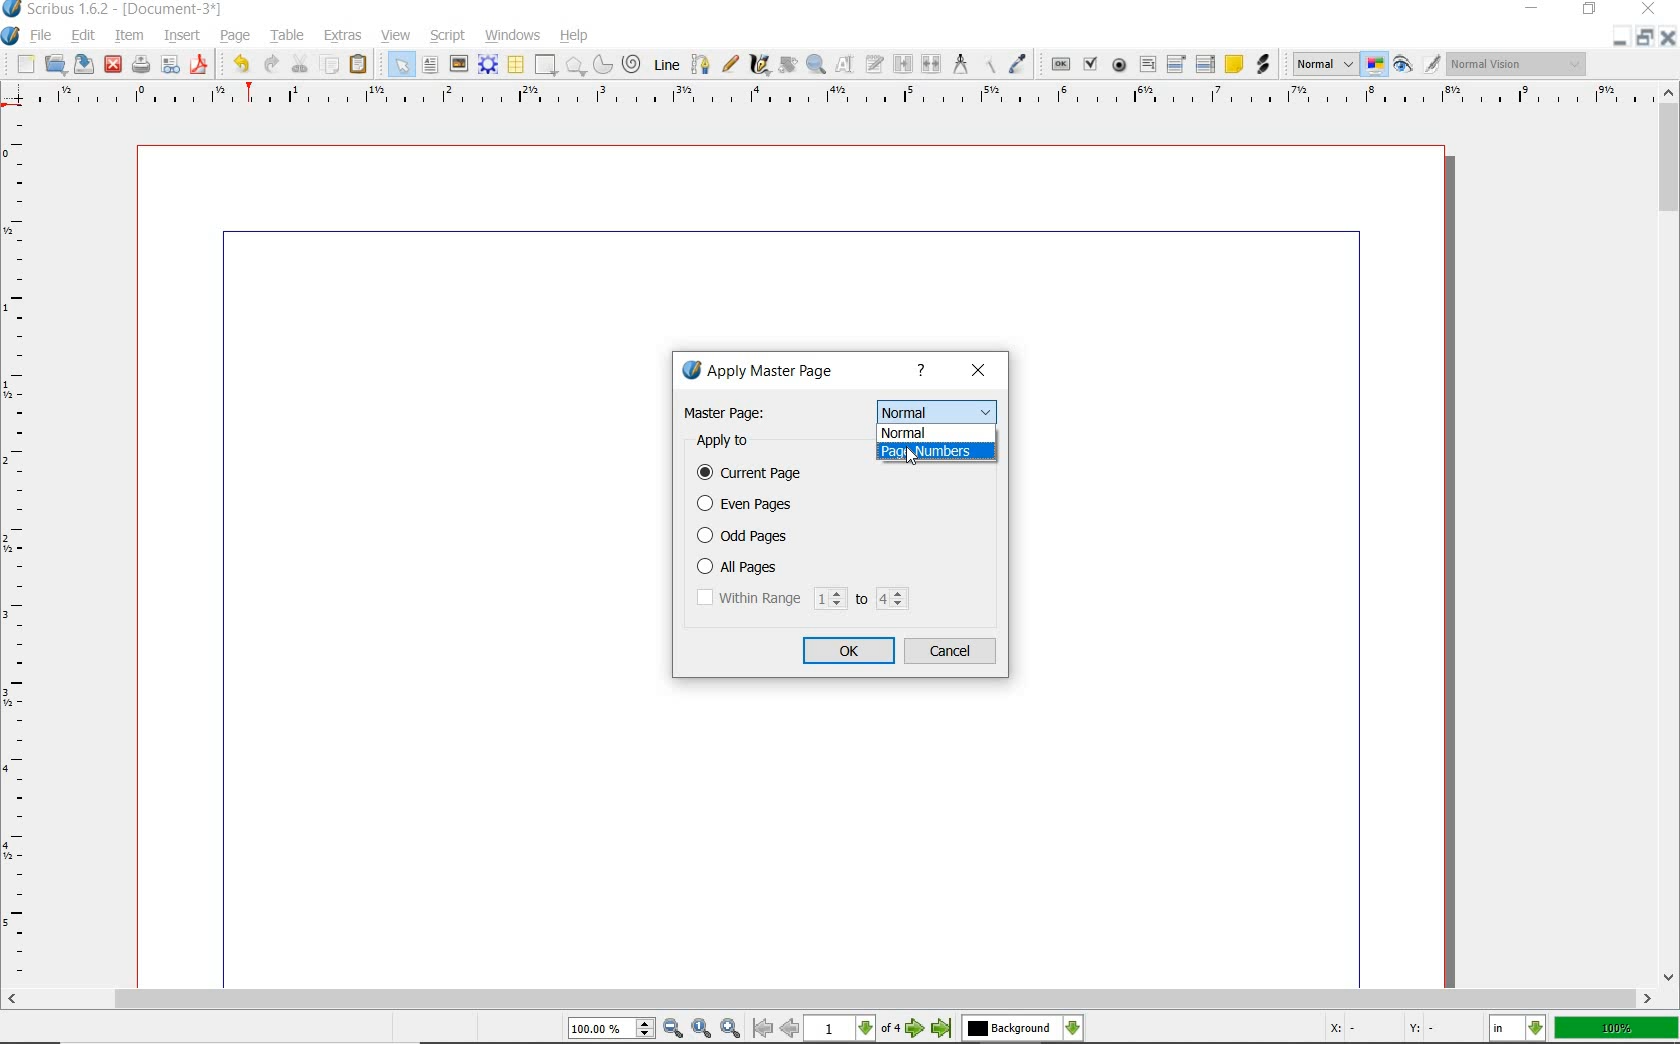 The image size is (1680, 1044). What do you see at coordinates (701, 64) in the screenshot?
I see `Bezier curve` at bounding box center [701, 64].